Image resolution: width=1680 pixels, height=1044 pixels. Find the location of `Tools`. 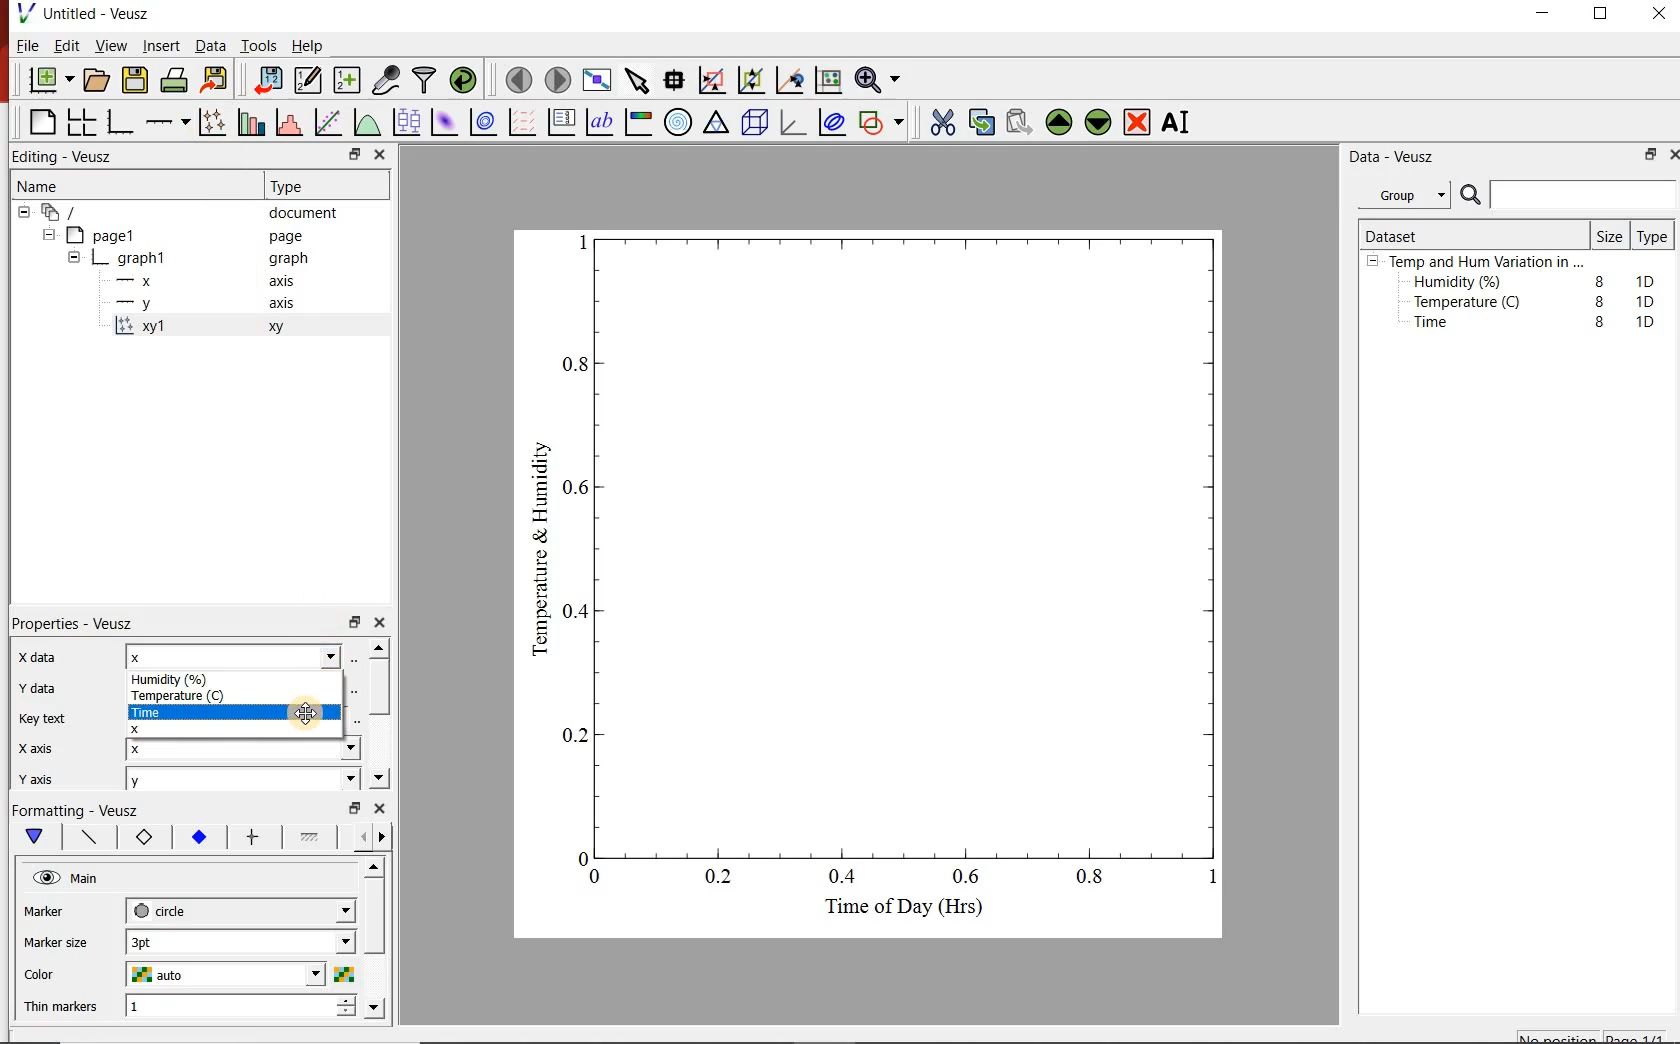

Tools is located at coordinates (257, 46).